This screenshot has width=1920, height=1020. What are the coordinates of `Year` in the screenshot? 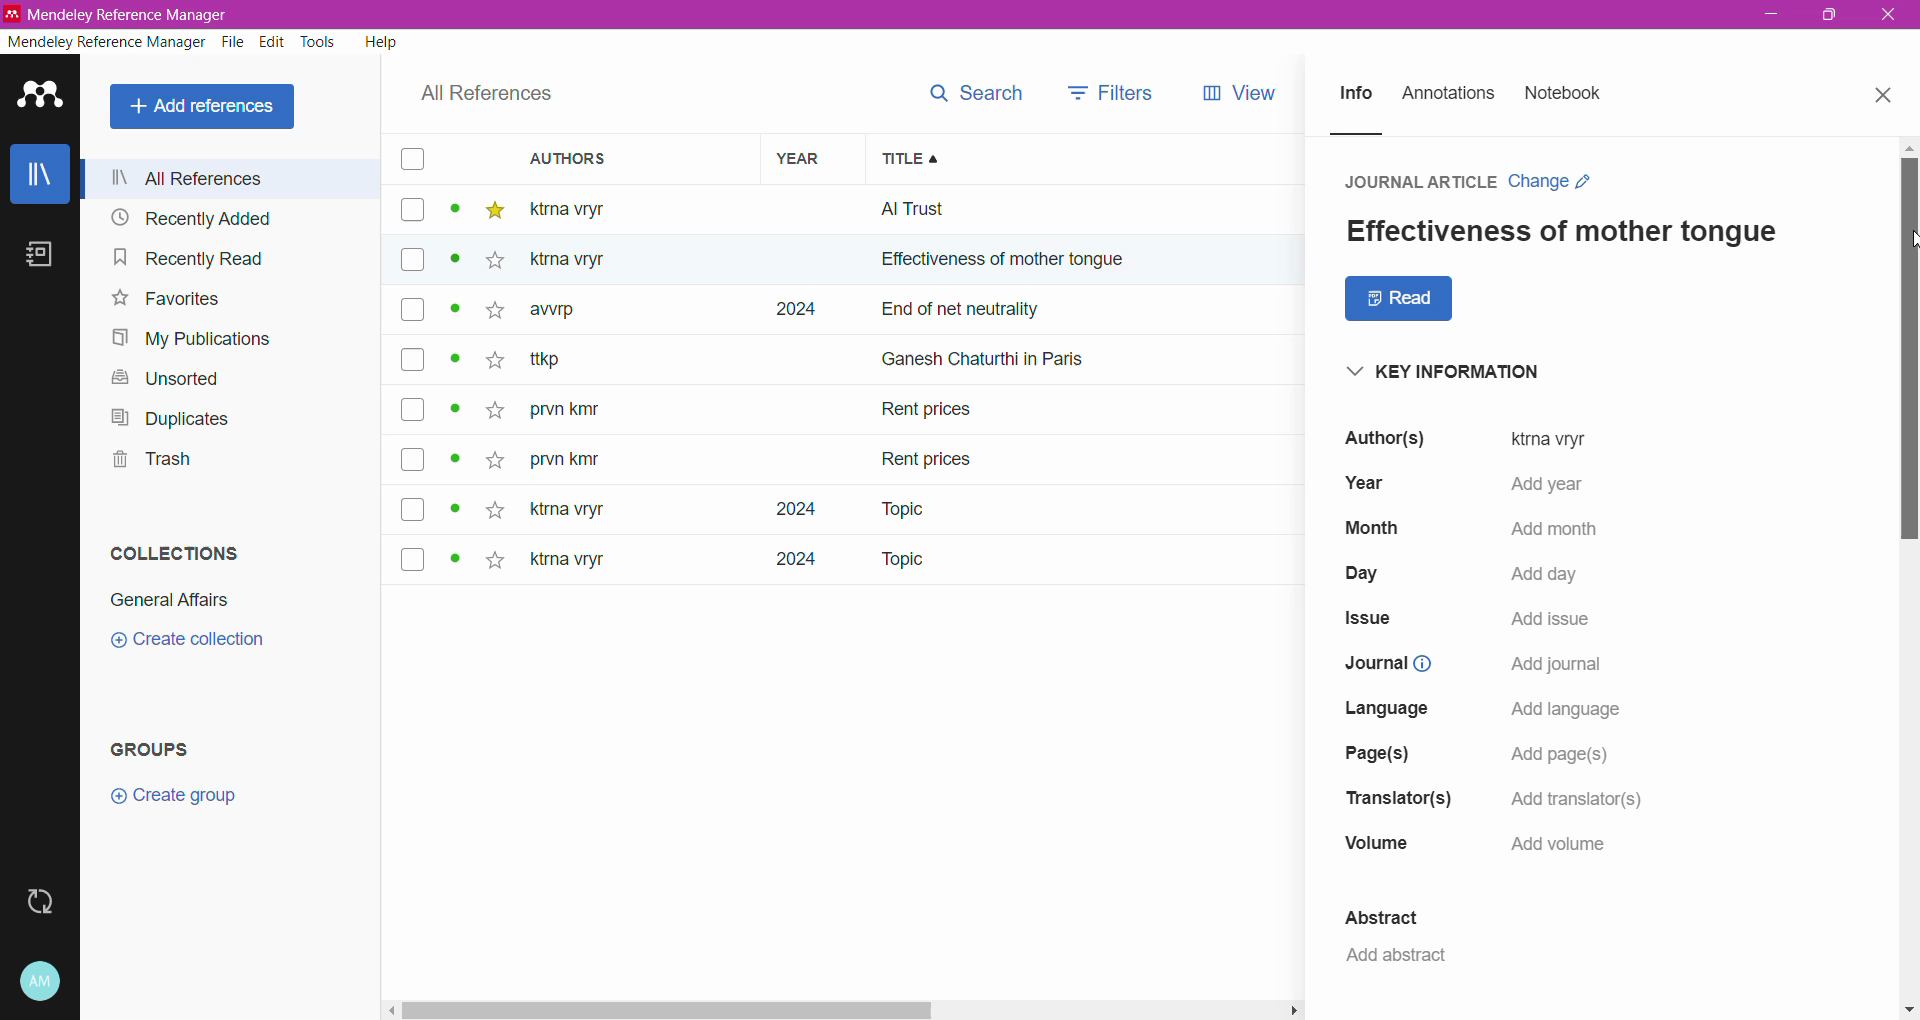 It's located at (804, 158).